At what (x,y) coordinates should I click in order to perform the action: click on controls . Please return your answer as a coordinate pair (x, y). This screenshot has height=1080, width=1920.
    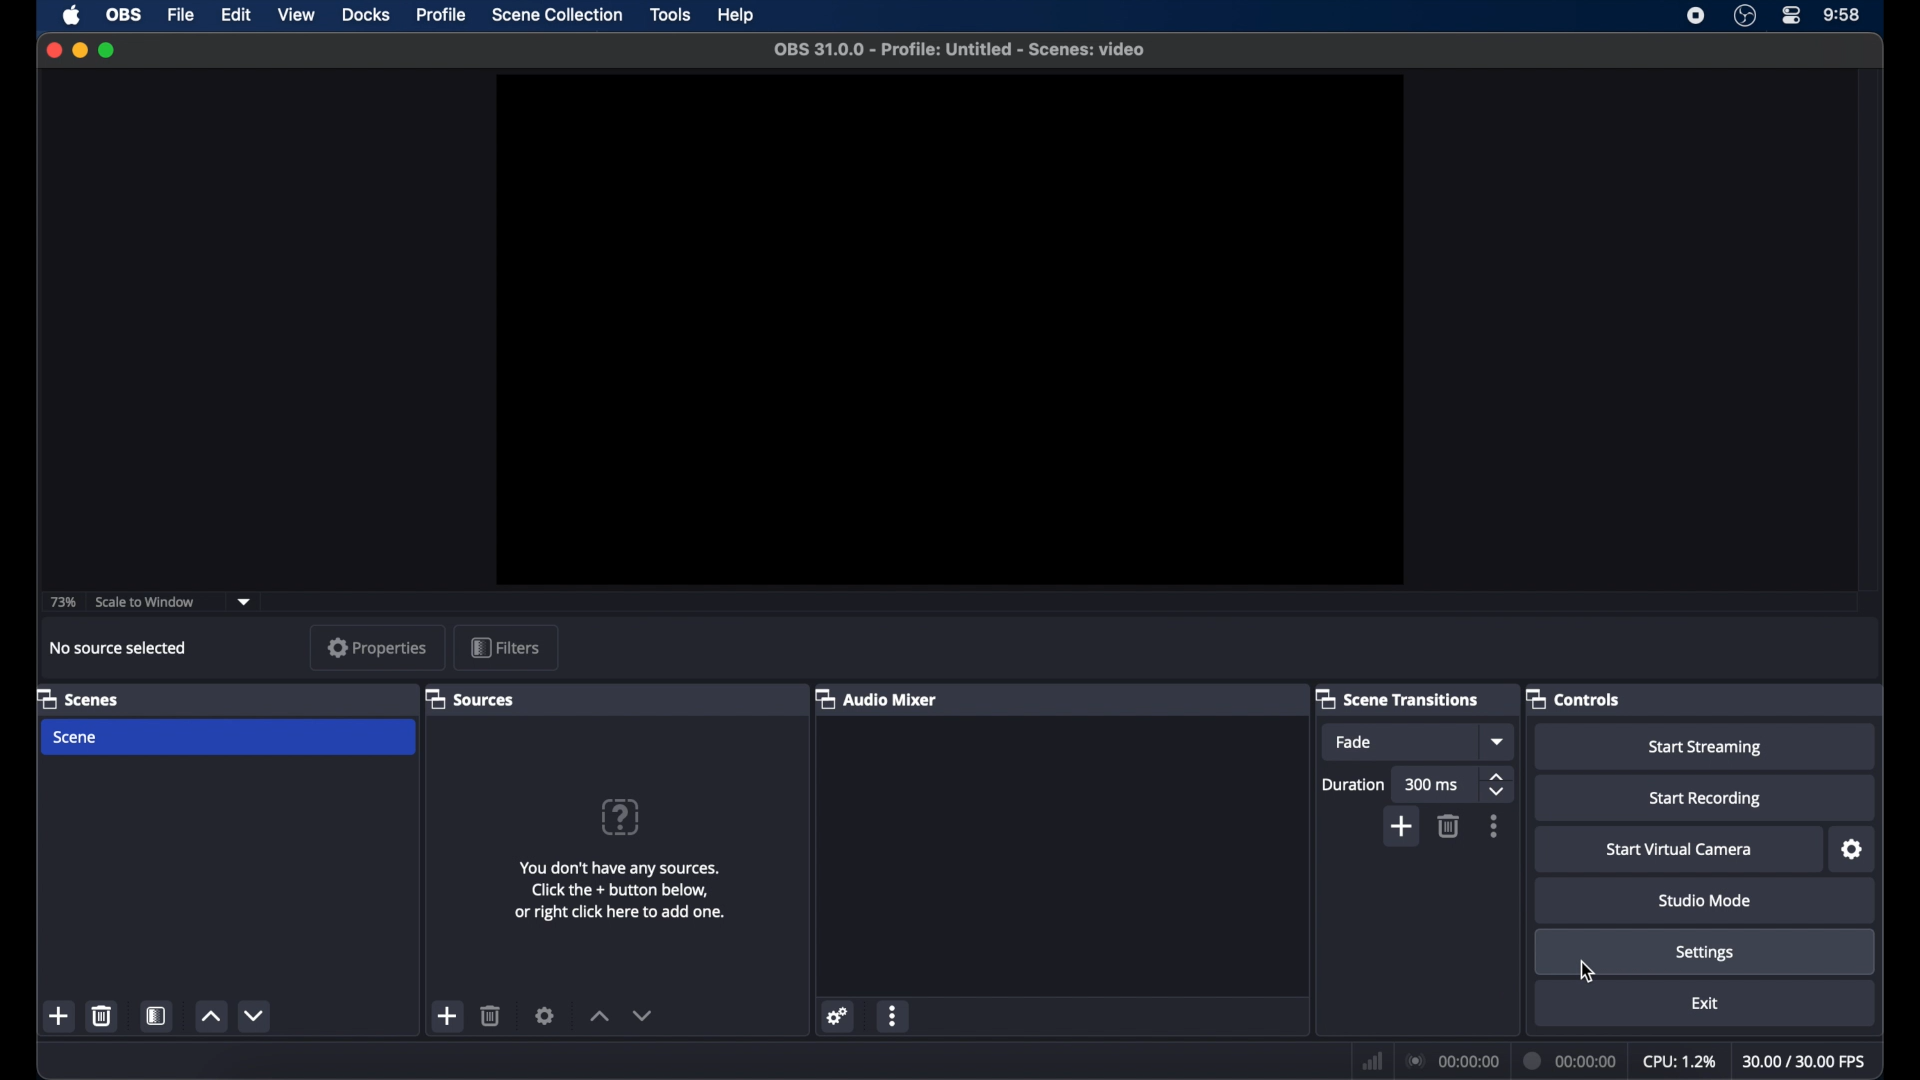
    Looking at the image, I should click on (1574, 698).